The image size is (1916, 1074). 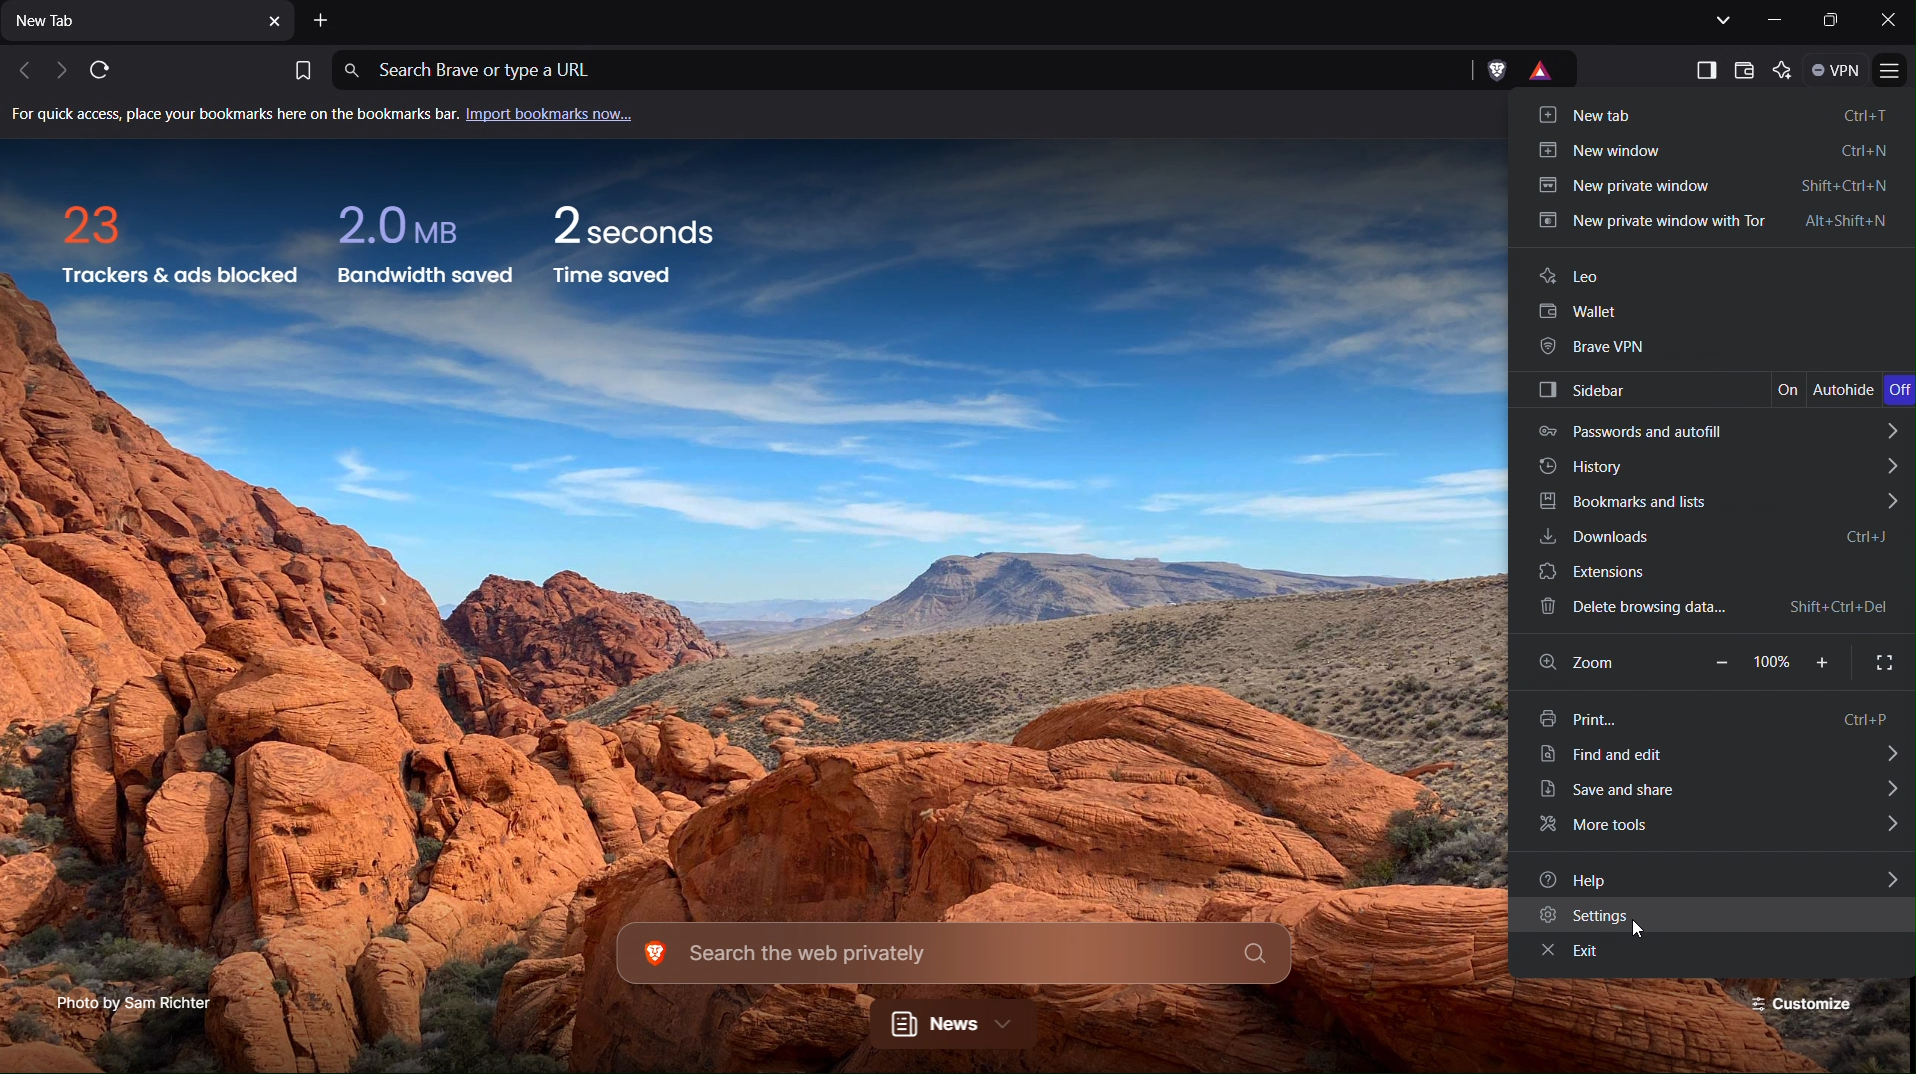 What do you see at coordinates (1892, 20) in the screenshot?
I see `Close` at bounding box center [1892, 20].